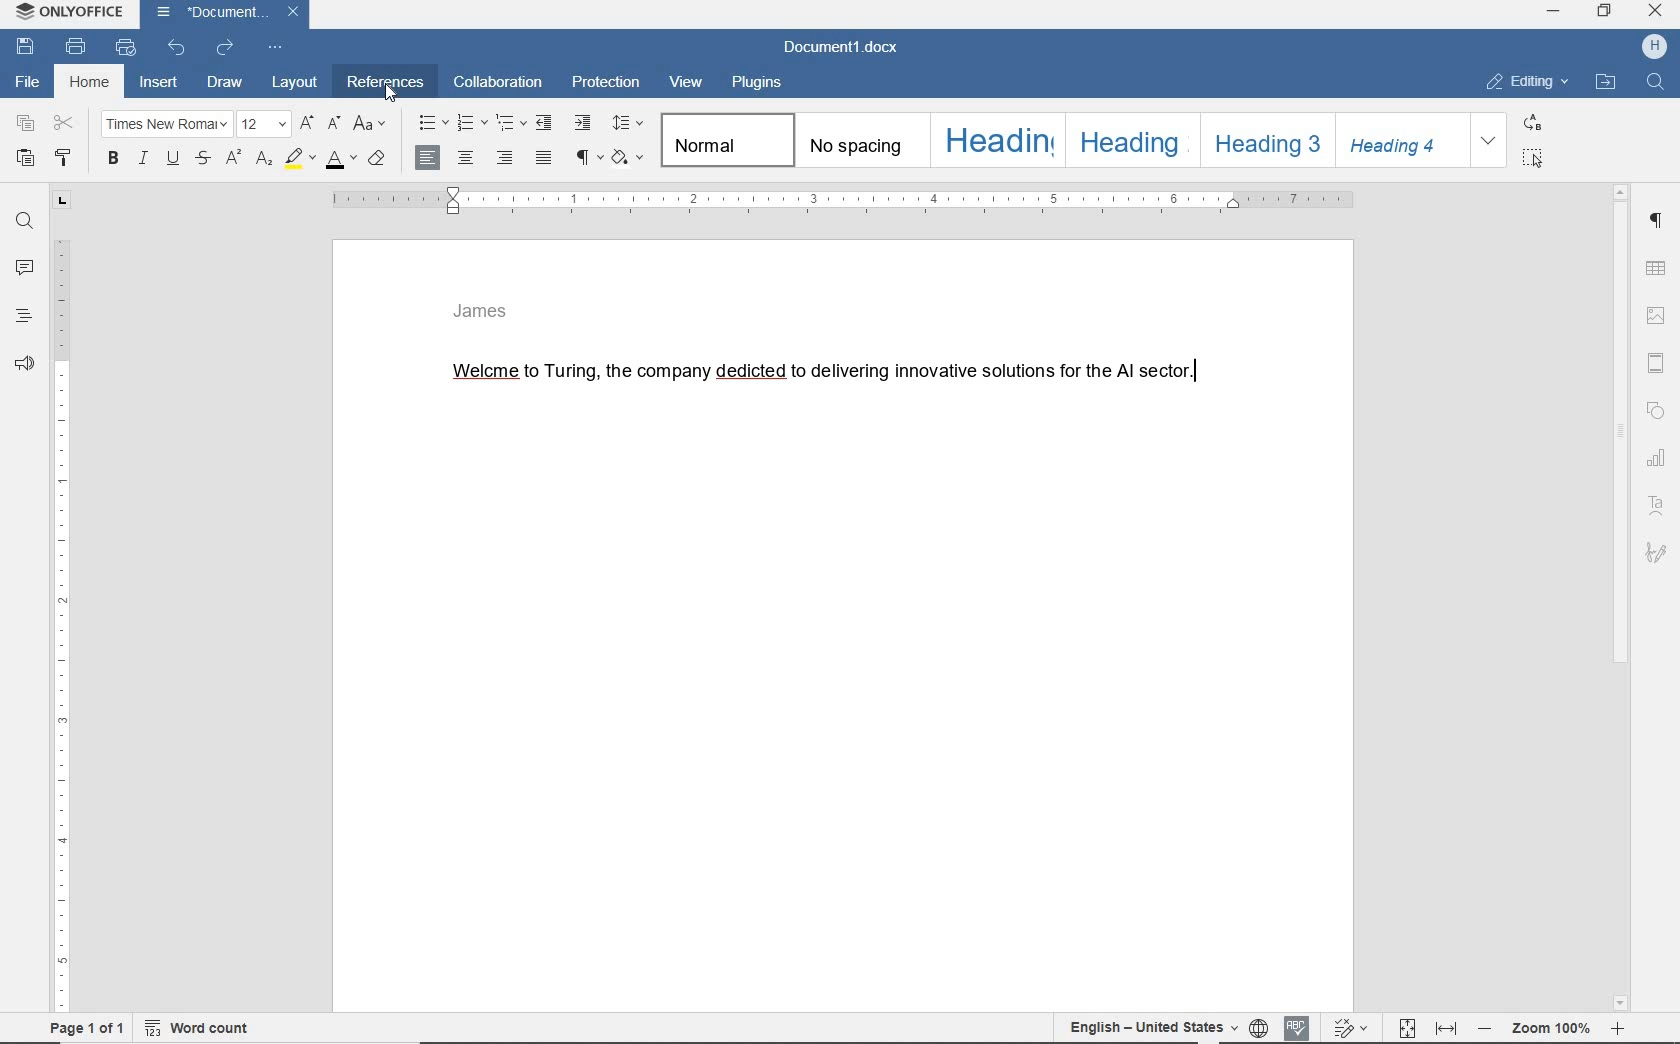 The width and height of the screenshot is (1680, 1044). What do you see at coordinates (427, 158) in the screenshot?
I see `align left` at bounding box center [427, 158].